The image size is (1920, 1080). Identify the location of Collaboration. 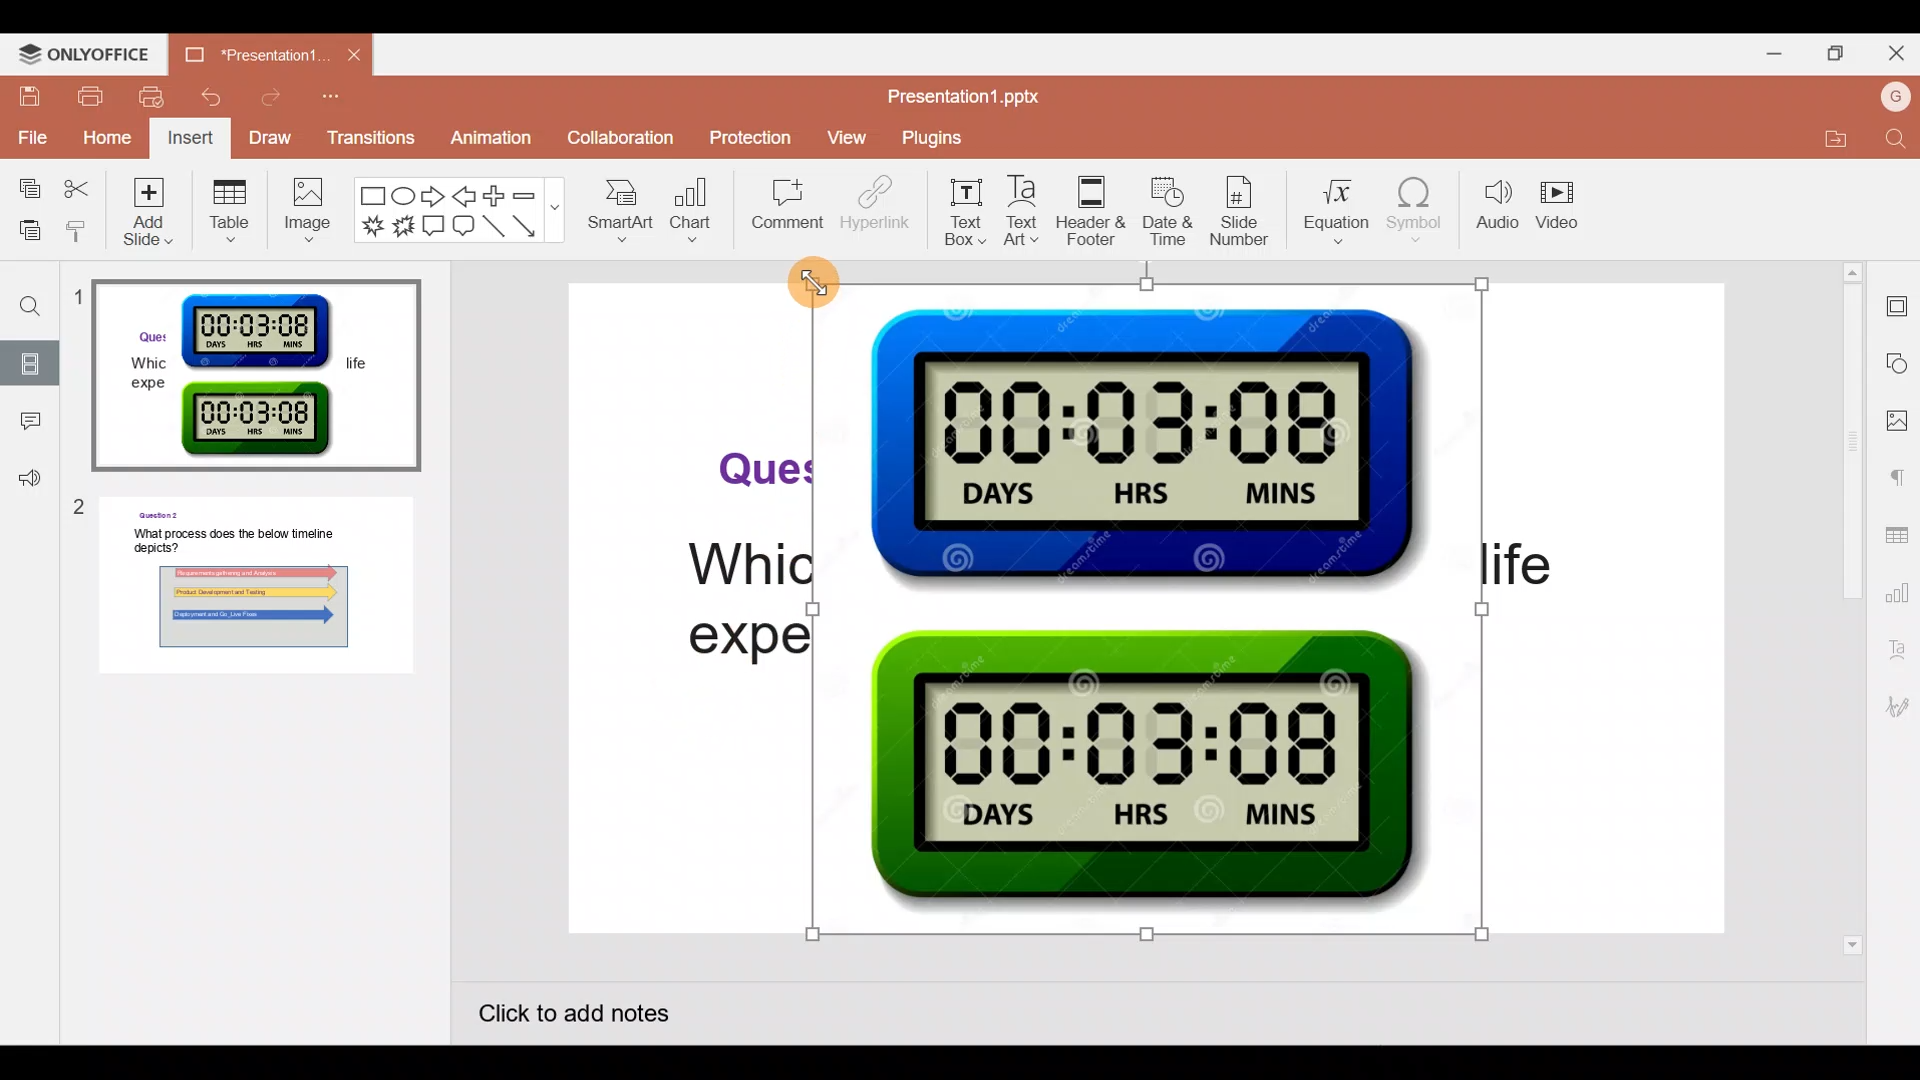
(612, 137).